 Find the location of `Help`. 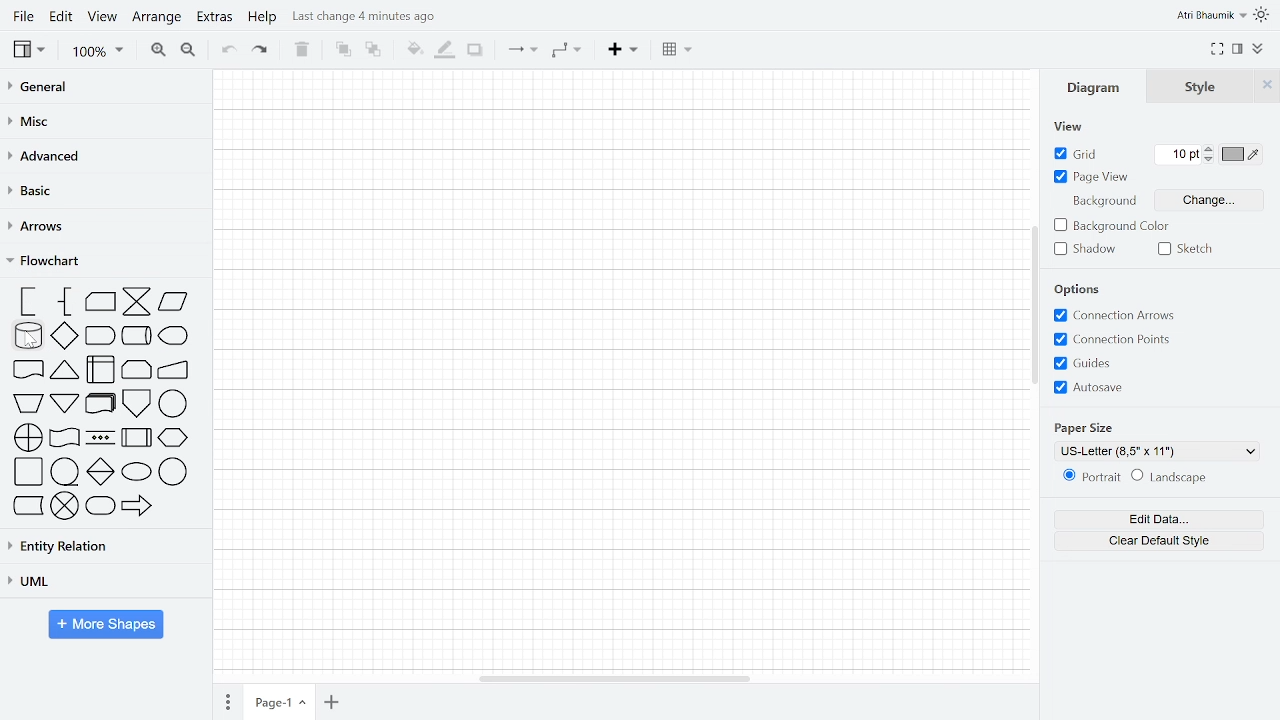

Help is located at coordinates (262, 19).